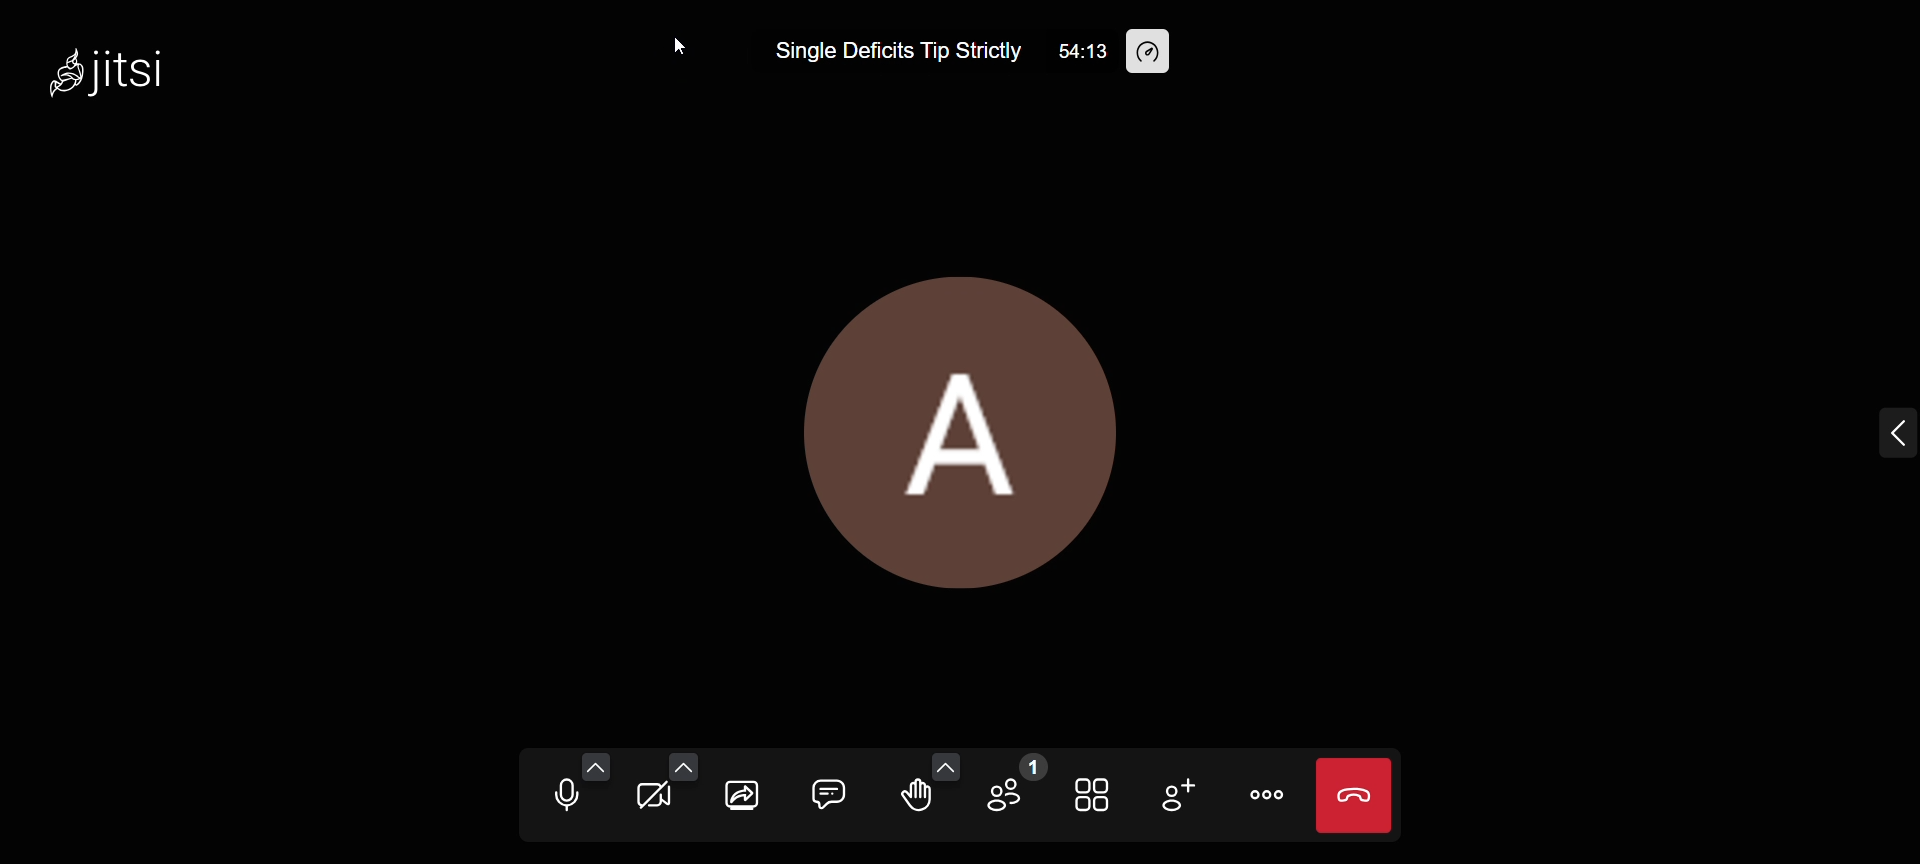  Describe the element at coordinates (1177, 793) in the screenshot. I see `invite people` at that location.